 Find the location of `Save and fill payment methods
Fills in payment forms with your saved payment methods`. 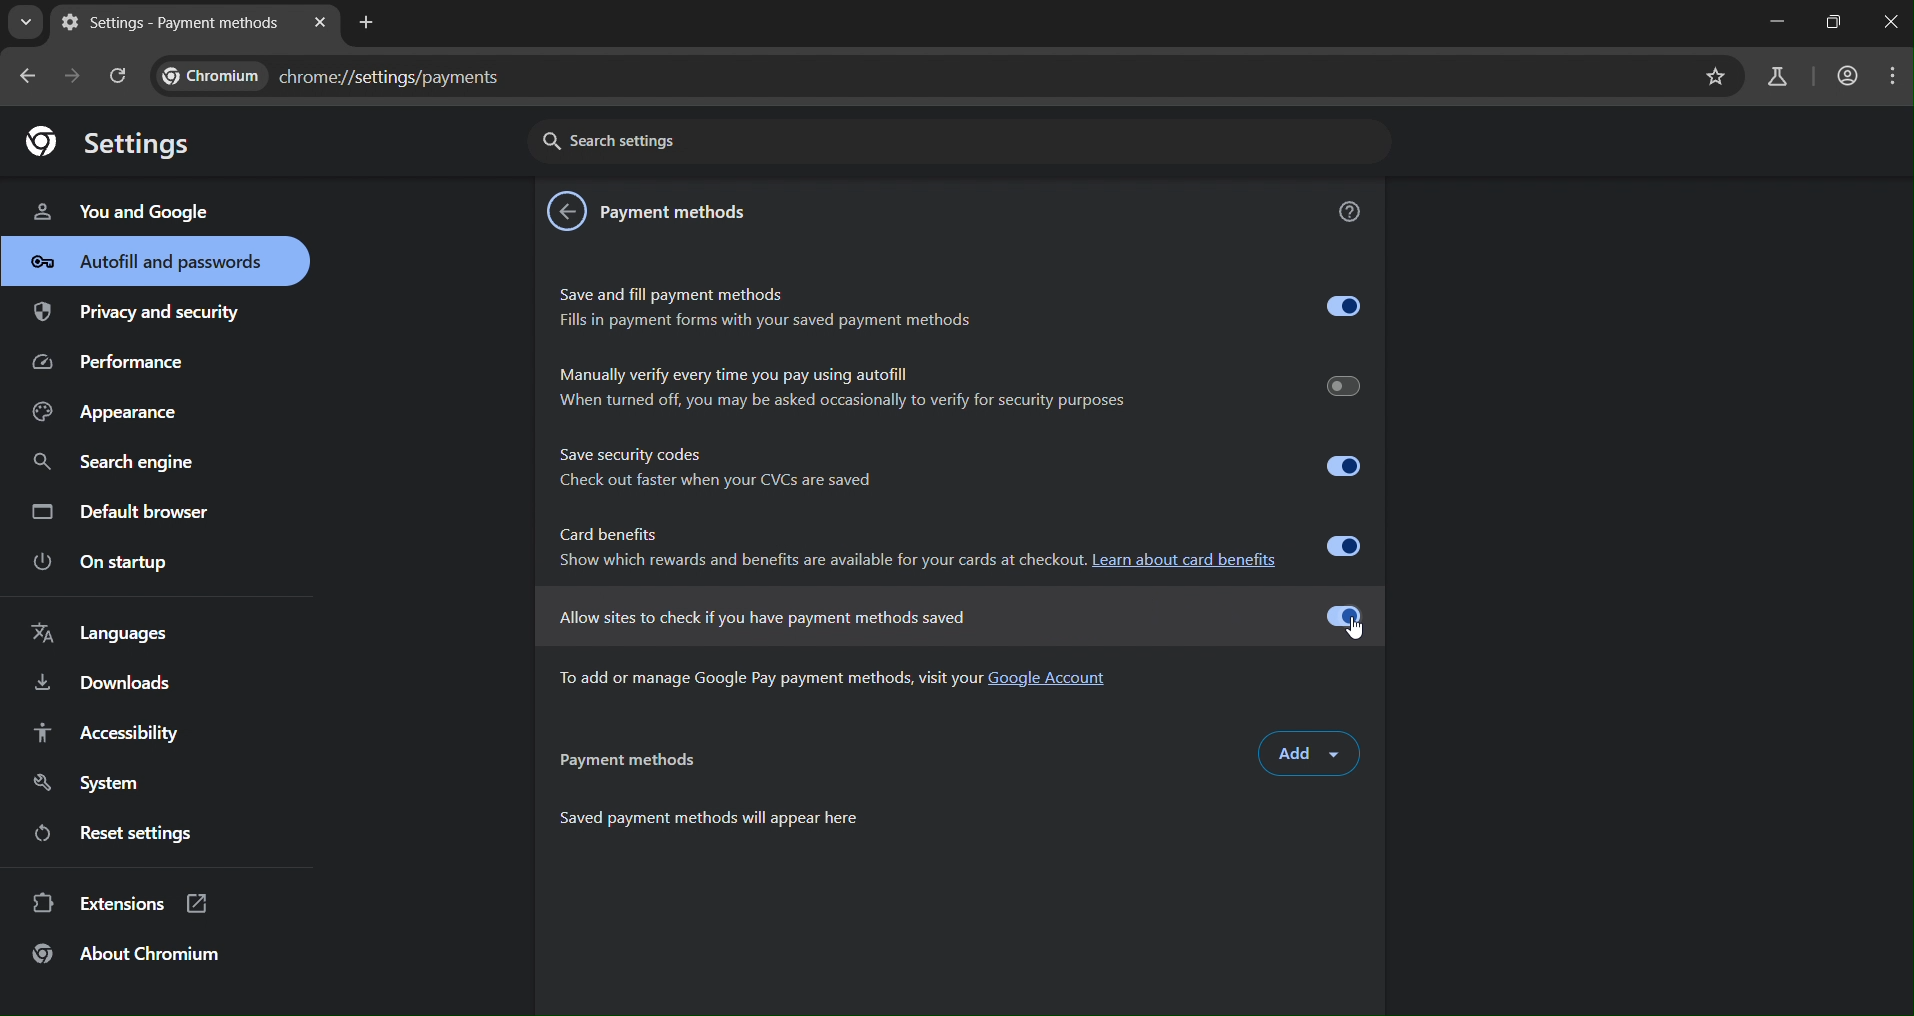

Save and fill payment methods
Fills in payment forms with your saved payment methods is located at coordinates (956, 306).